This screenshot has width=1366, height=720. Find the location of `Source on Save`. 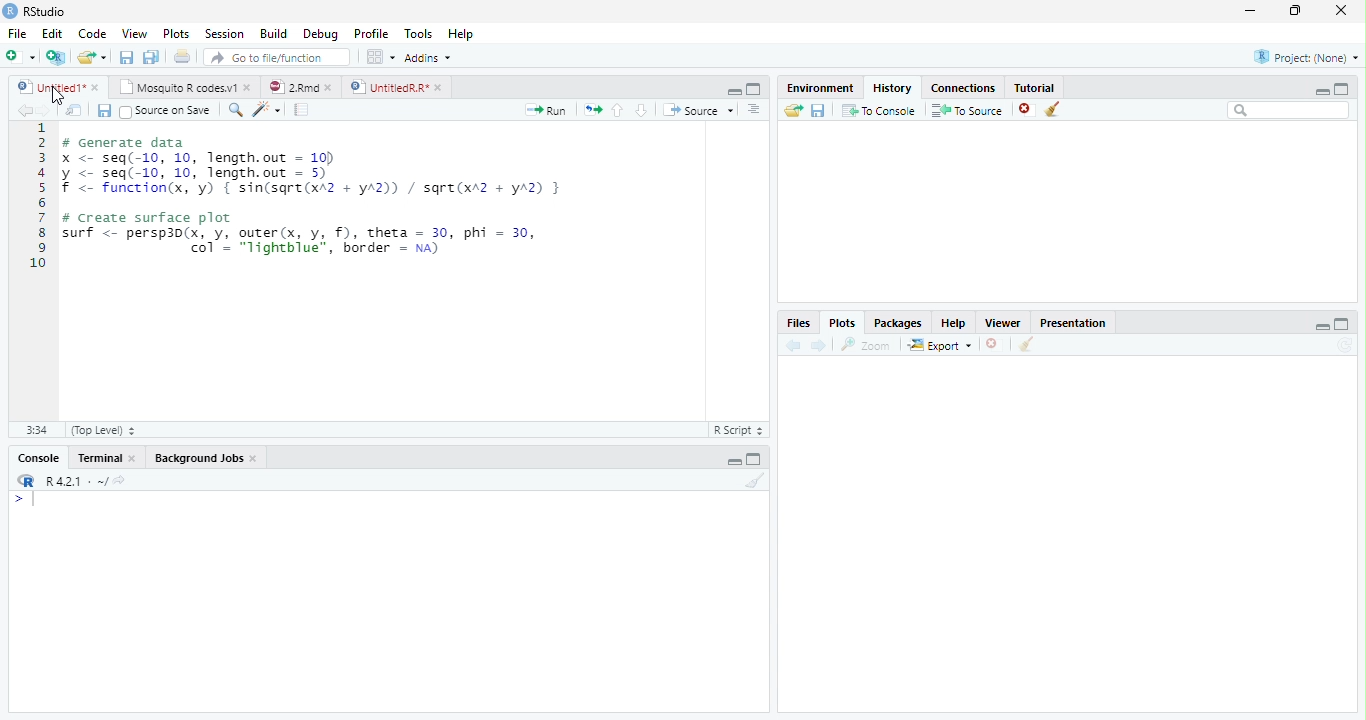

Source on Save is located at coordinates (167, 110).